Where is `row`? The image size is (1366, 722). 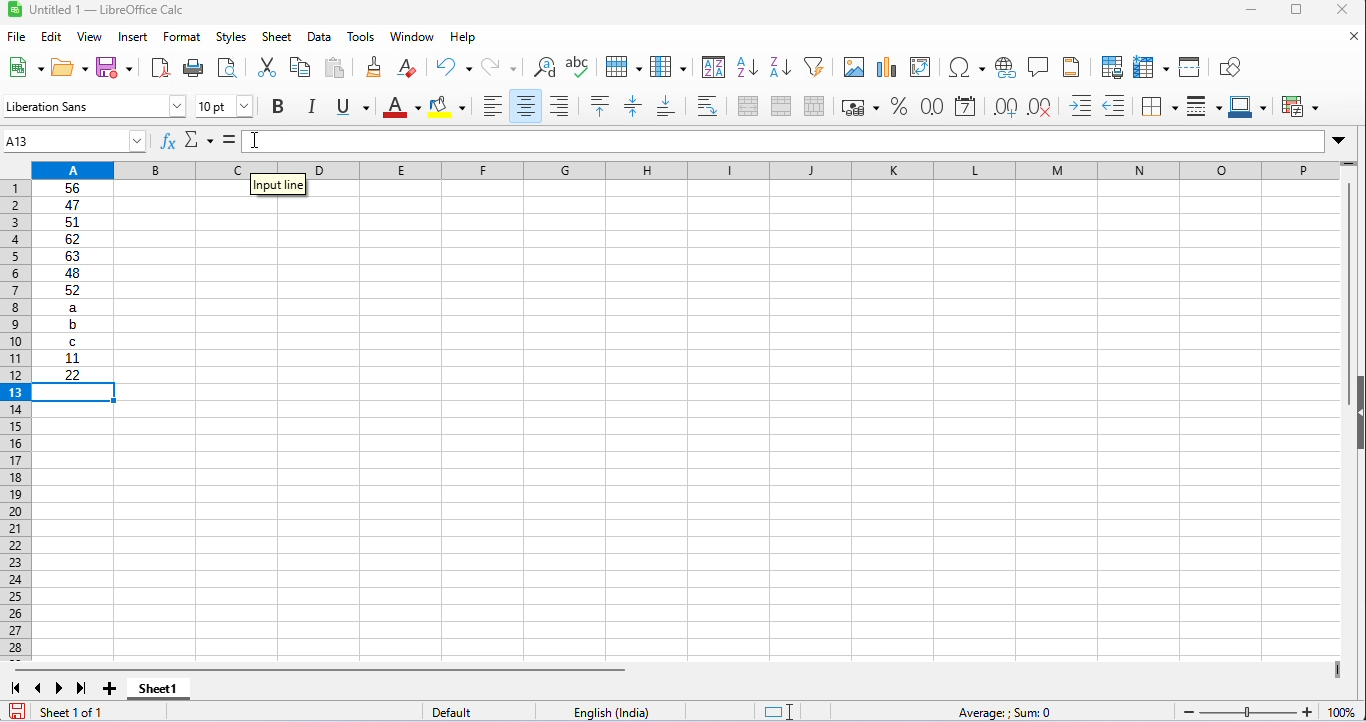
row is located at coordinates (622, 65).